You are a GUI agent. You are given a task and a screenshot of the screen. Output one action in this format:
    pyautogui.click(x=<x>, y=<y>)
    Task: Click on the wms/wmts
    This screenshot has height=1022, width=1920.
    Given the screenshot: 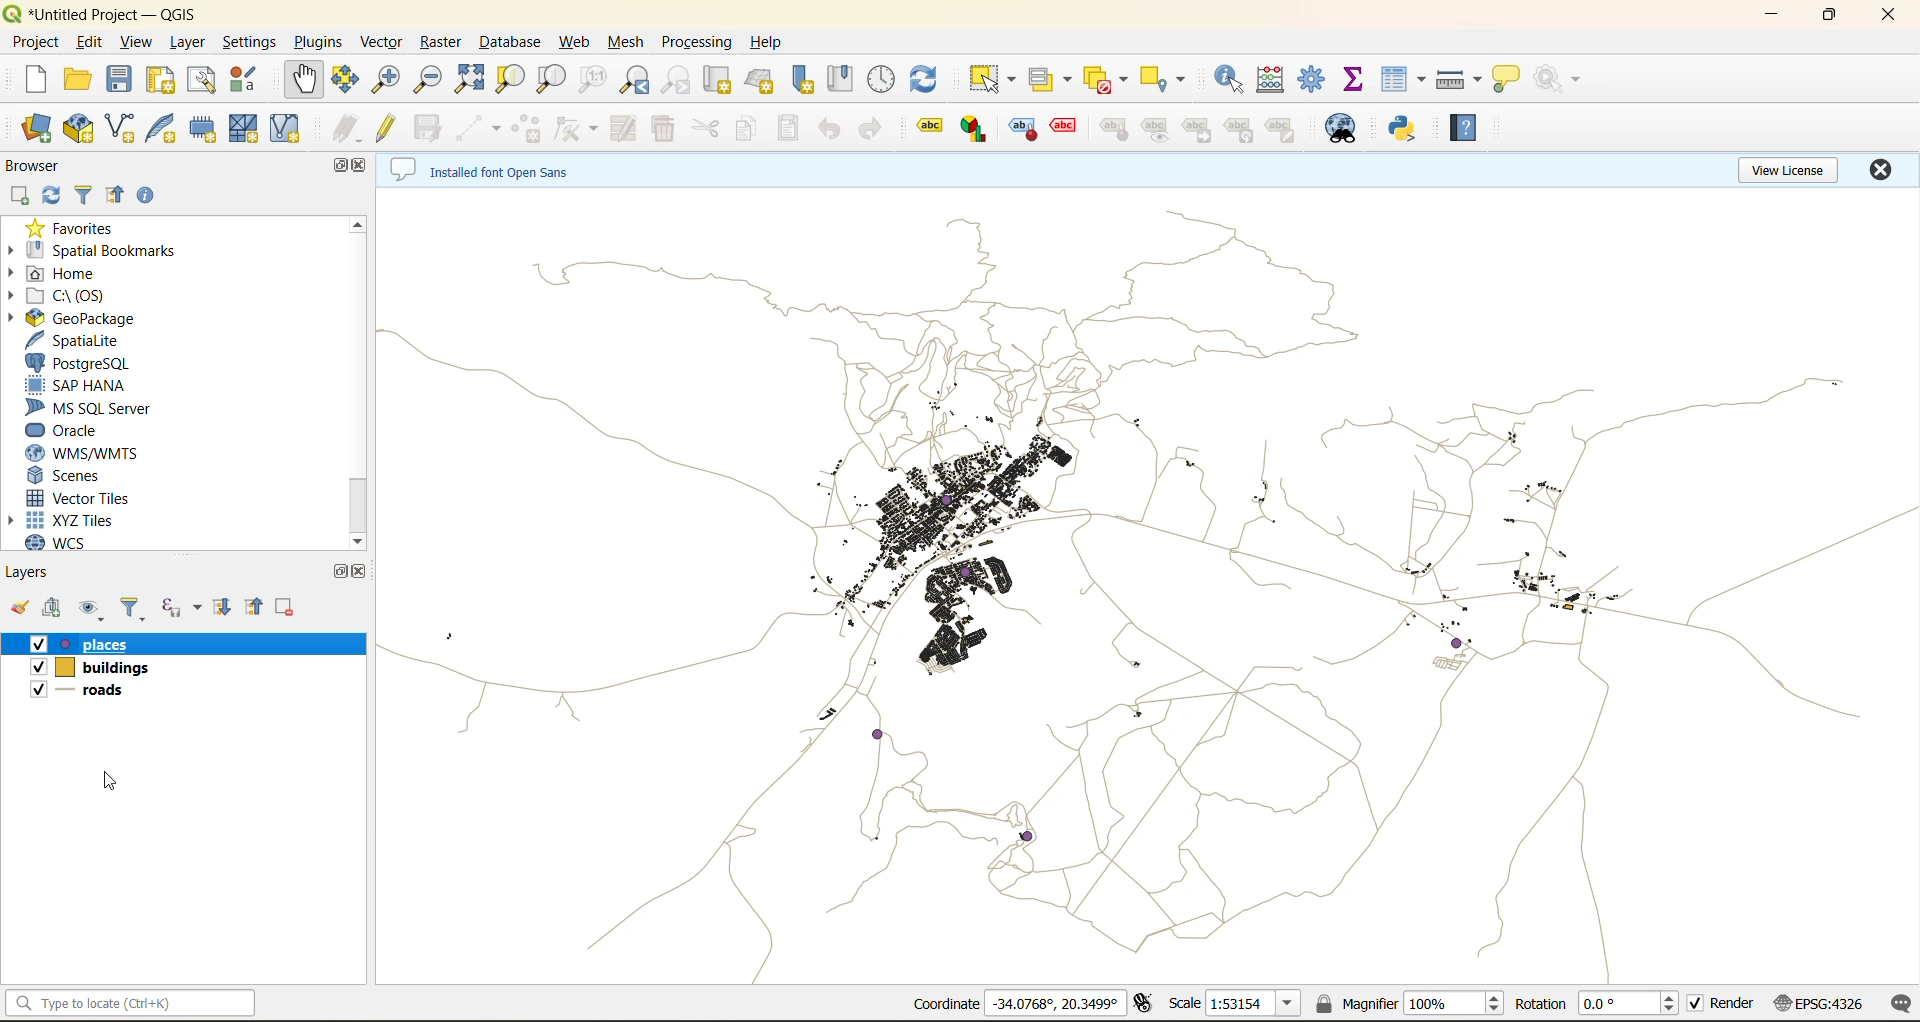 What is the action you would take?
    pyautogui.click(x=90, y=453)
    